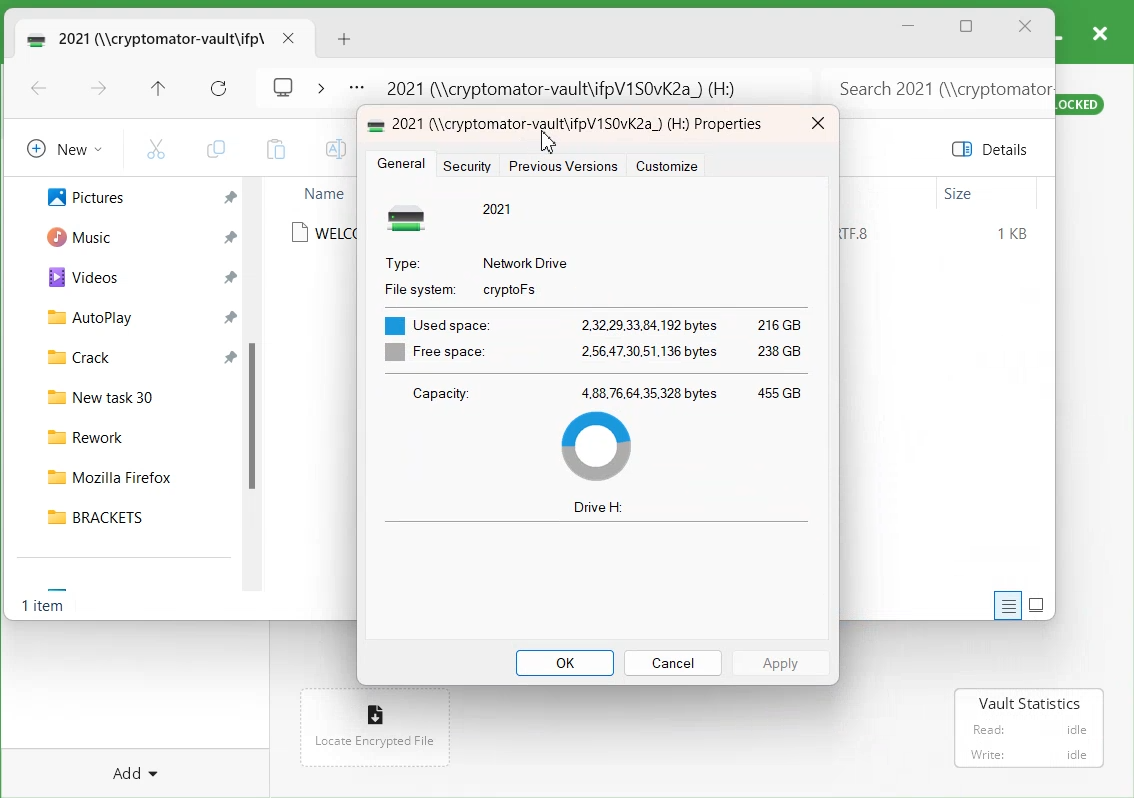 The image size is (1134, 798). What do you see at coordinates (142, 38) in the screenshot?
I see `Vault Folder` at bounding box center [142, 38].